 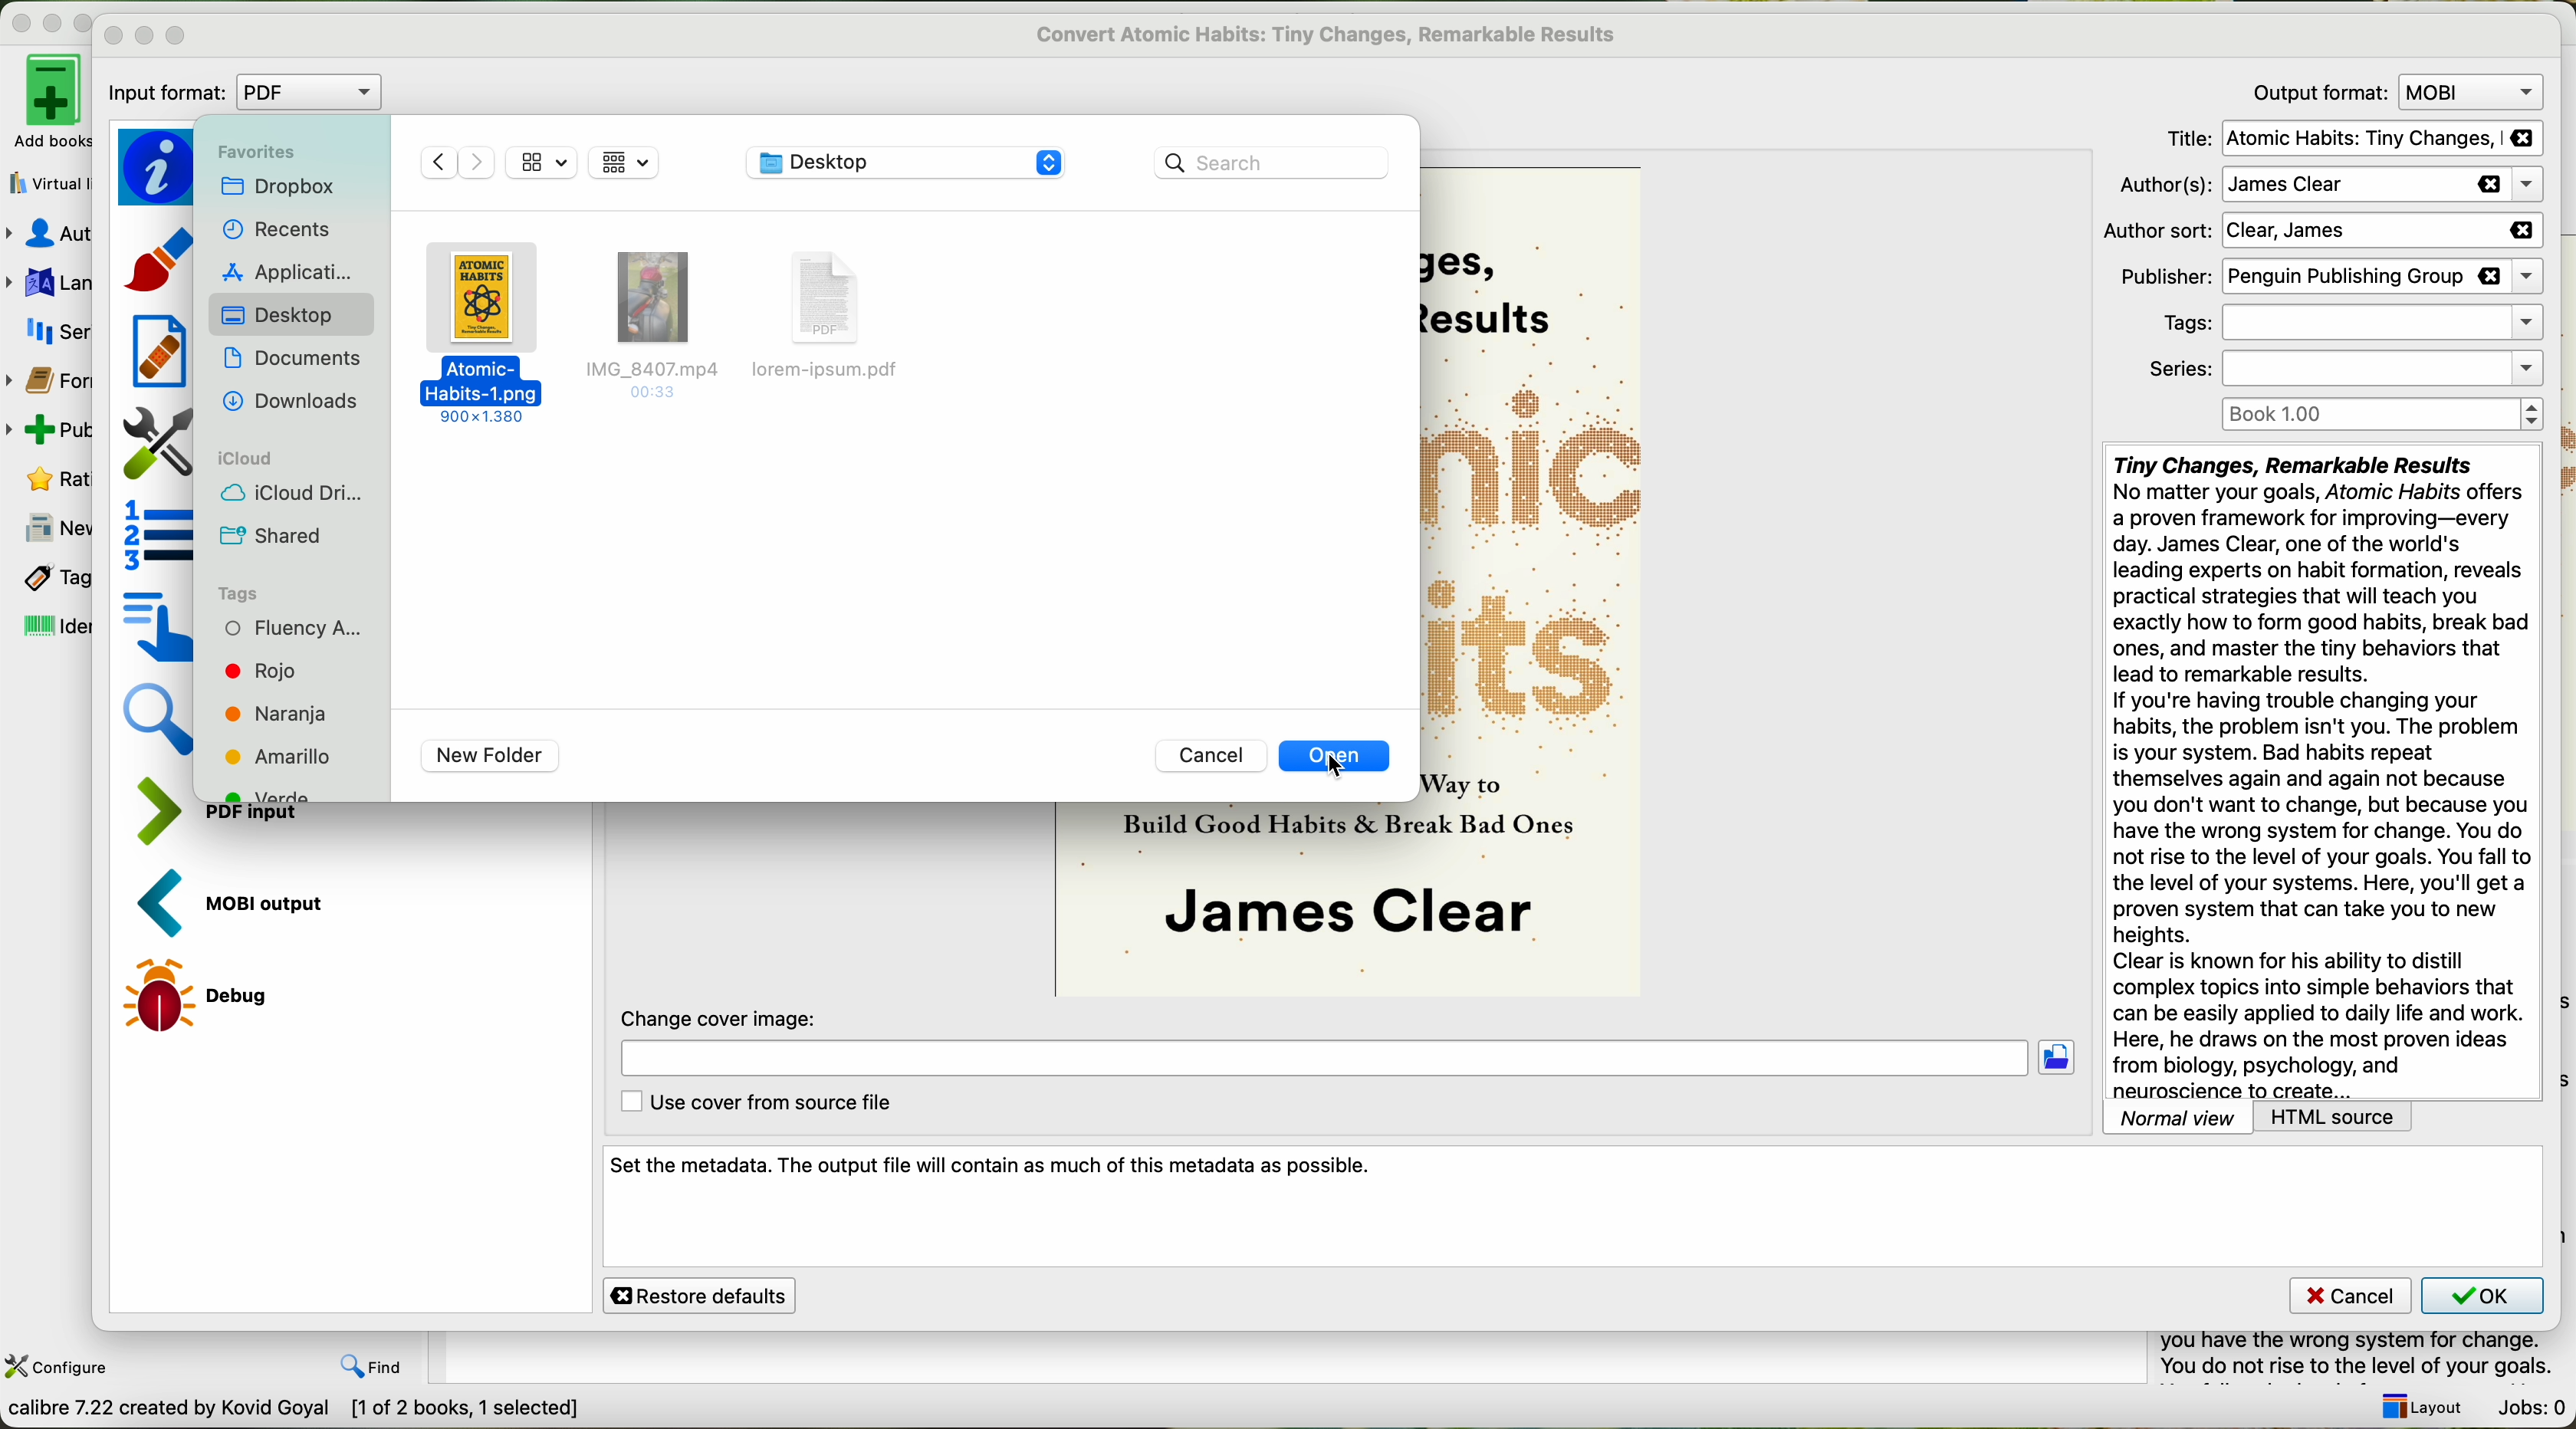 What do you see at coordinates (288, 792) in the screenshot?
I see `green tag` at bounding box center [288, 792].